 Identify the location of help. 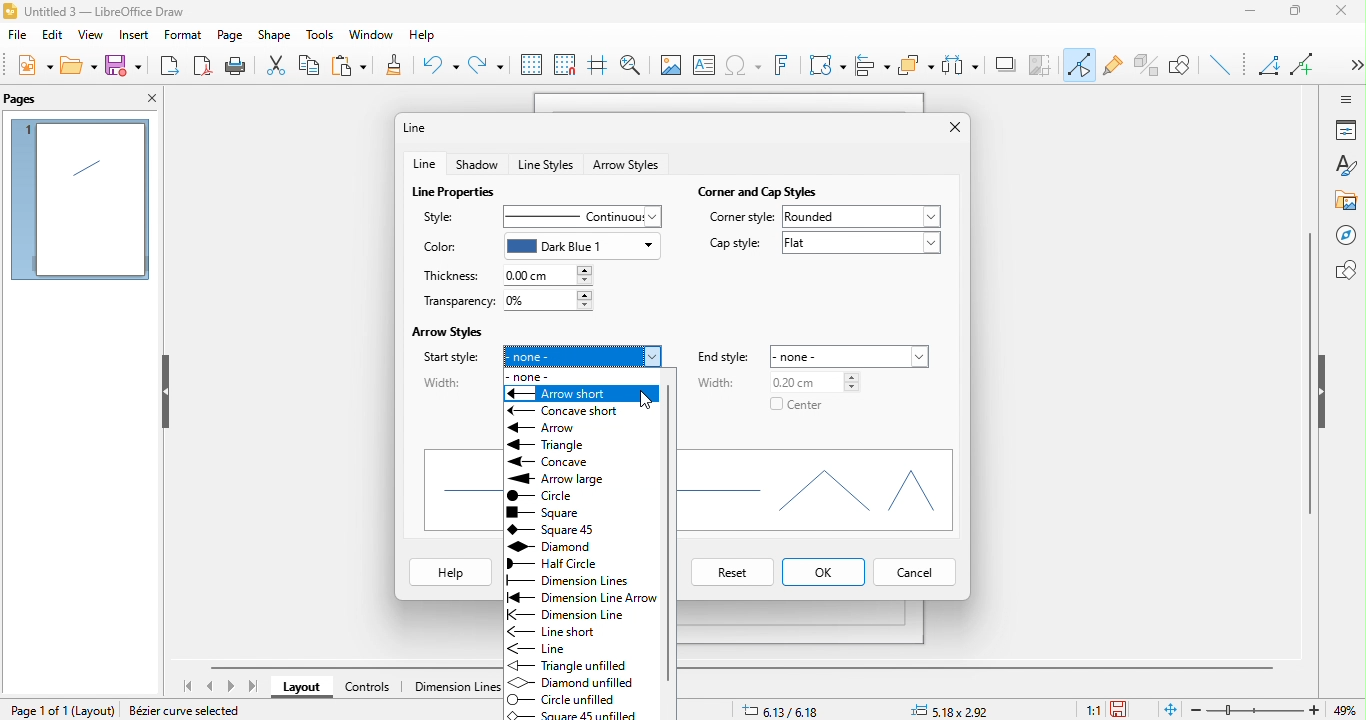
(452, 574).